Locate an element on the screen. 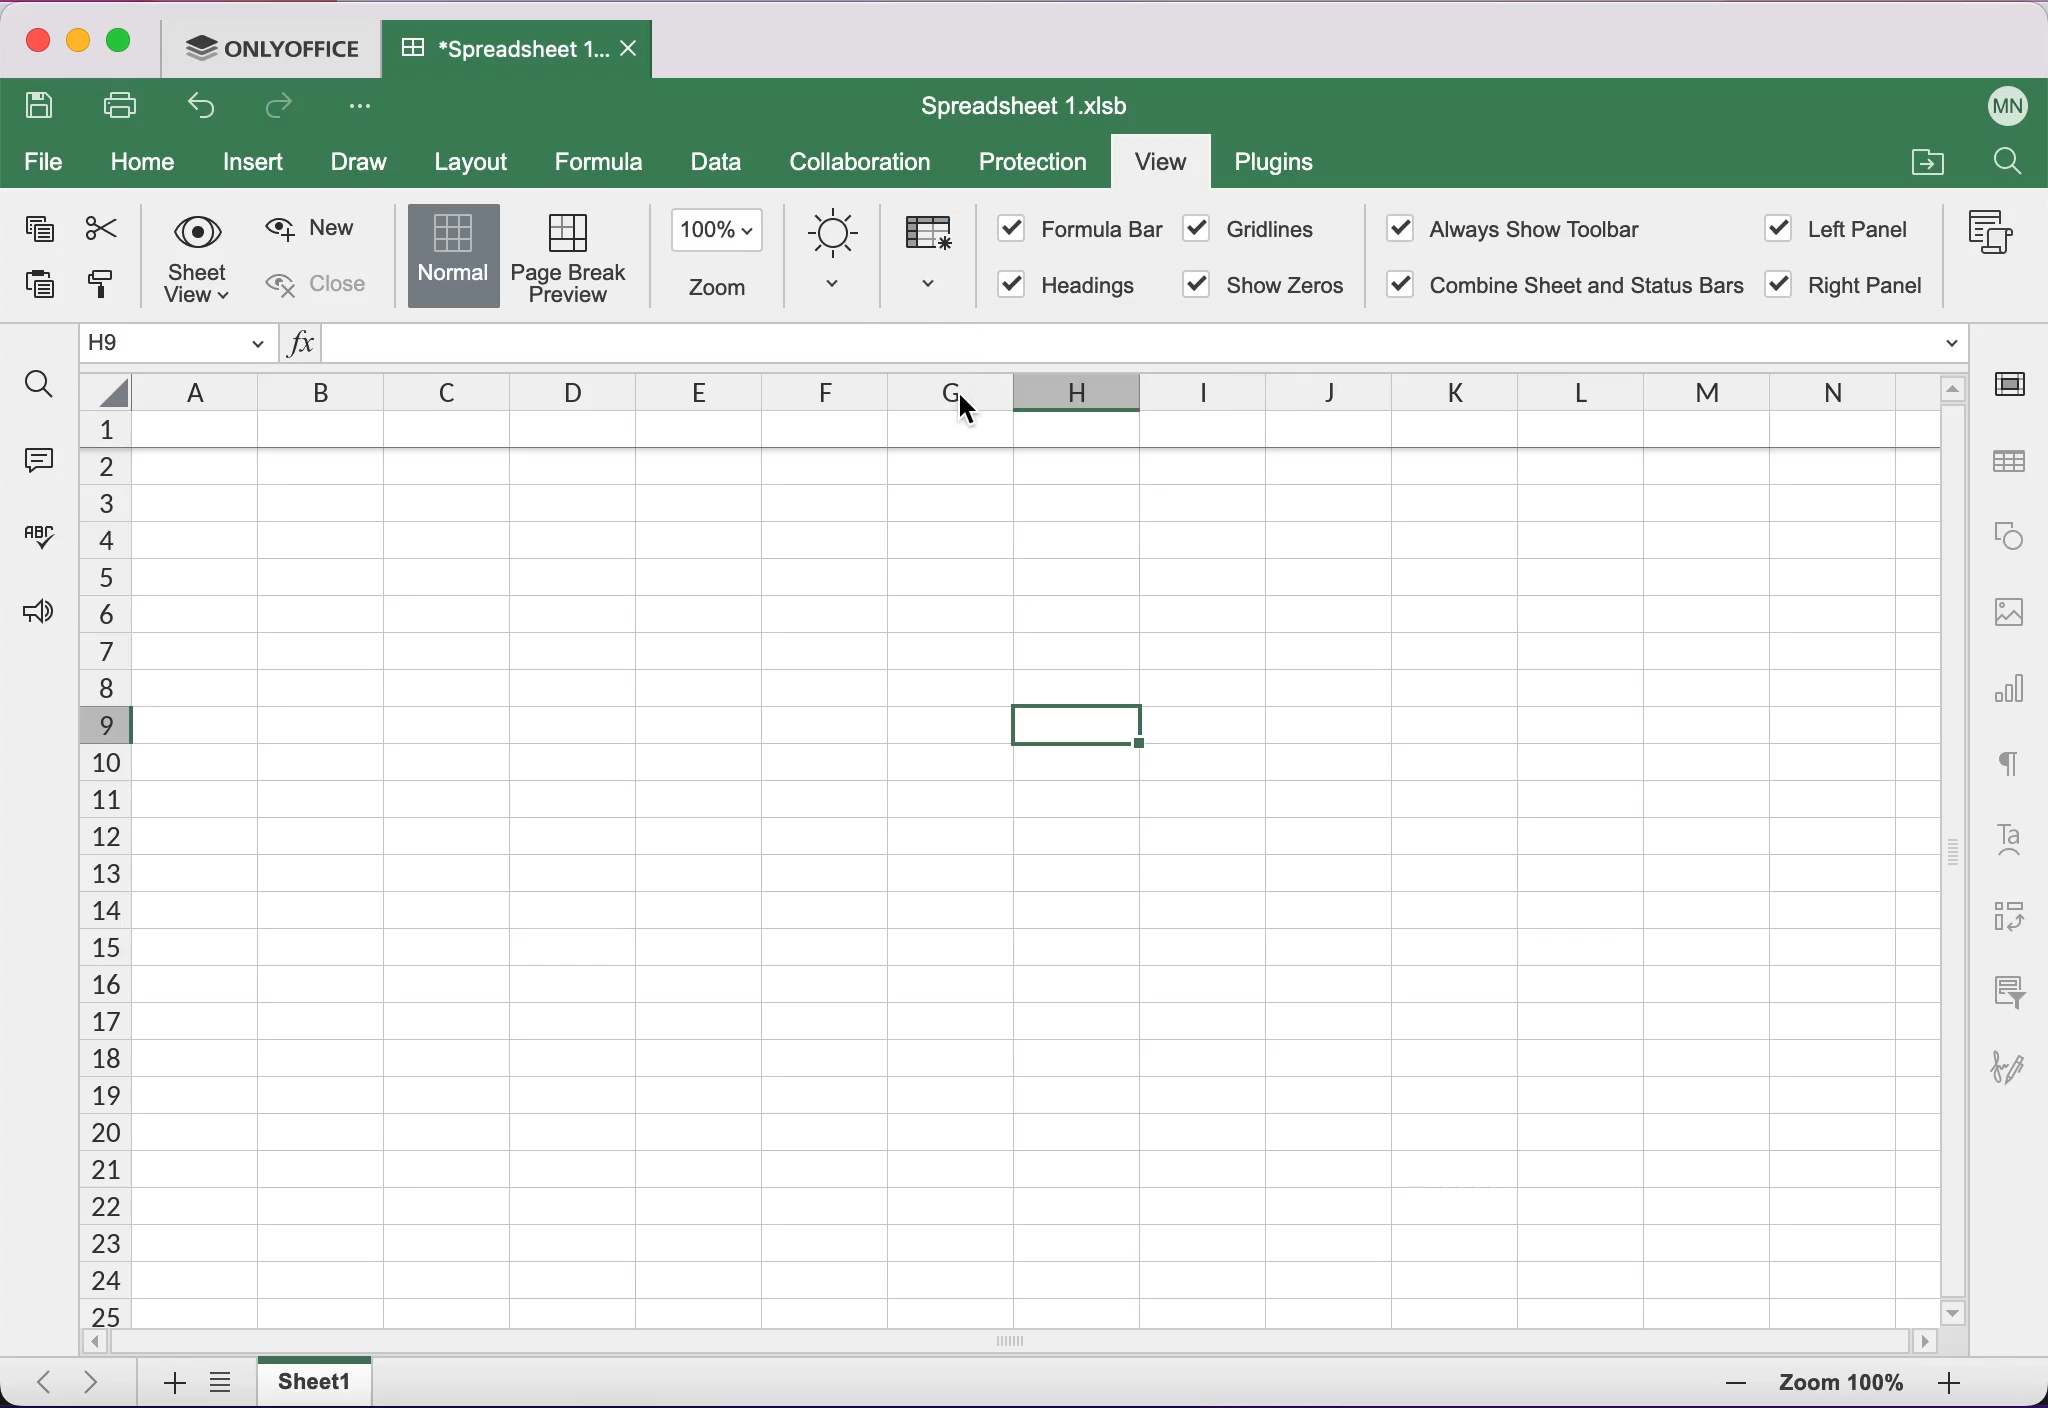 Image resolution: width=2048 pixels, height=1408 pixels.  is located at coordinates (2004, 461).